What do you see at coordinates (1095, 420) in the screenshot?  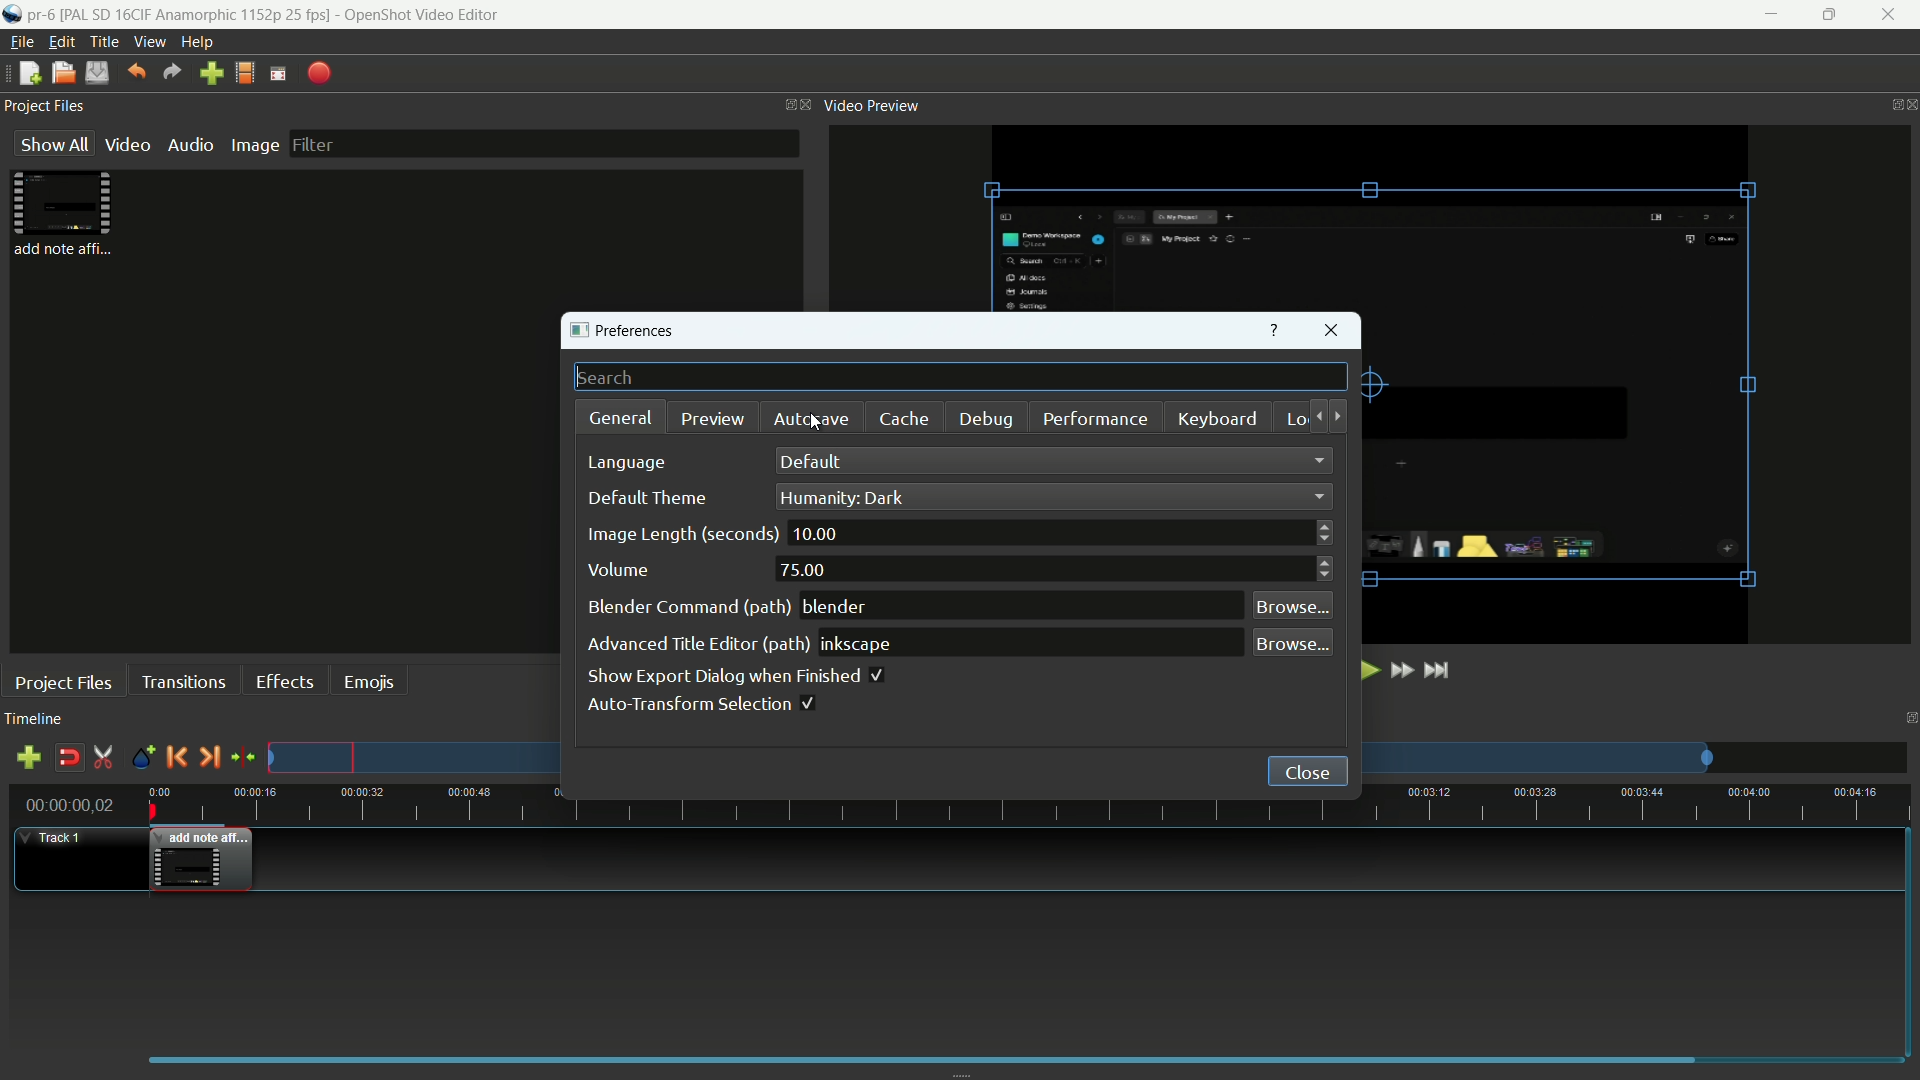 I see `performance` at bounding box center [1095, 420].